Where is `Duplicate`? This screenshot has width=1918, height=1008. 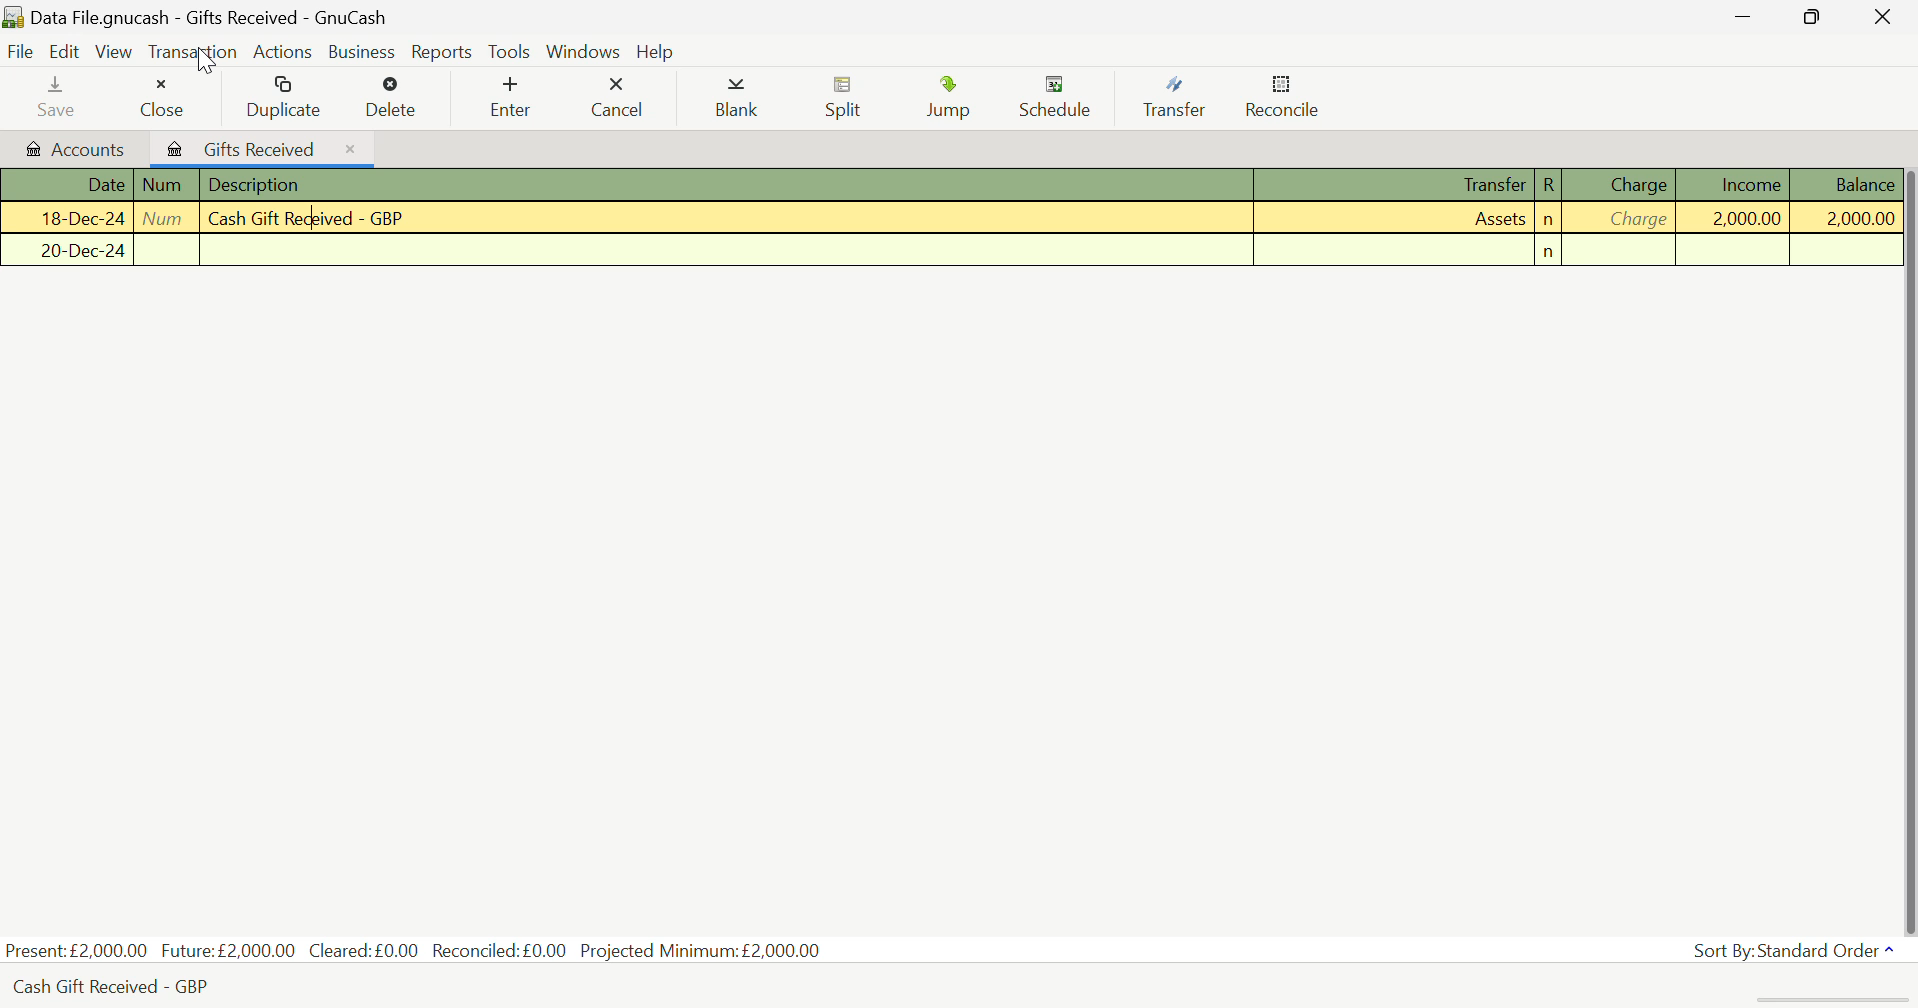
Duplicate is located at coordinates (285, 96).